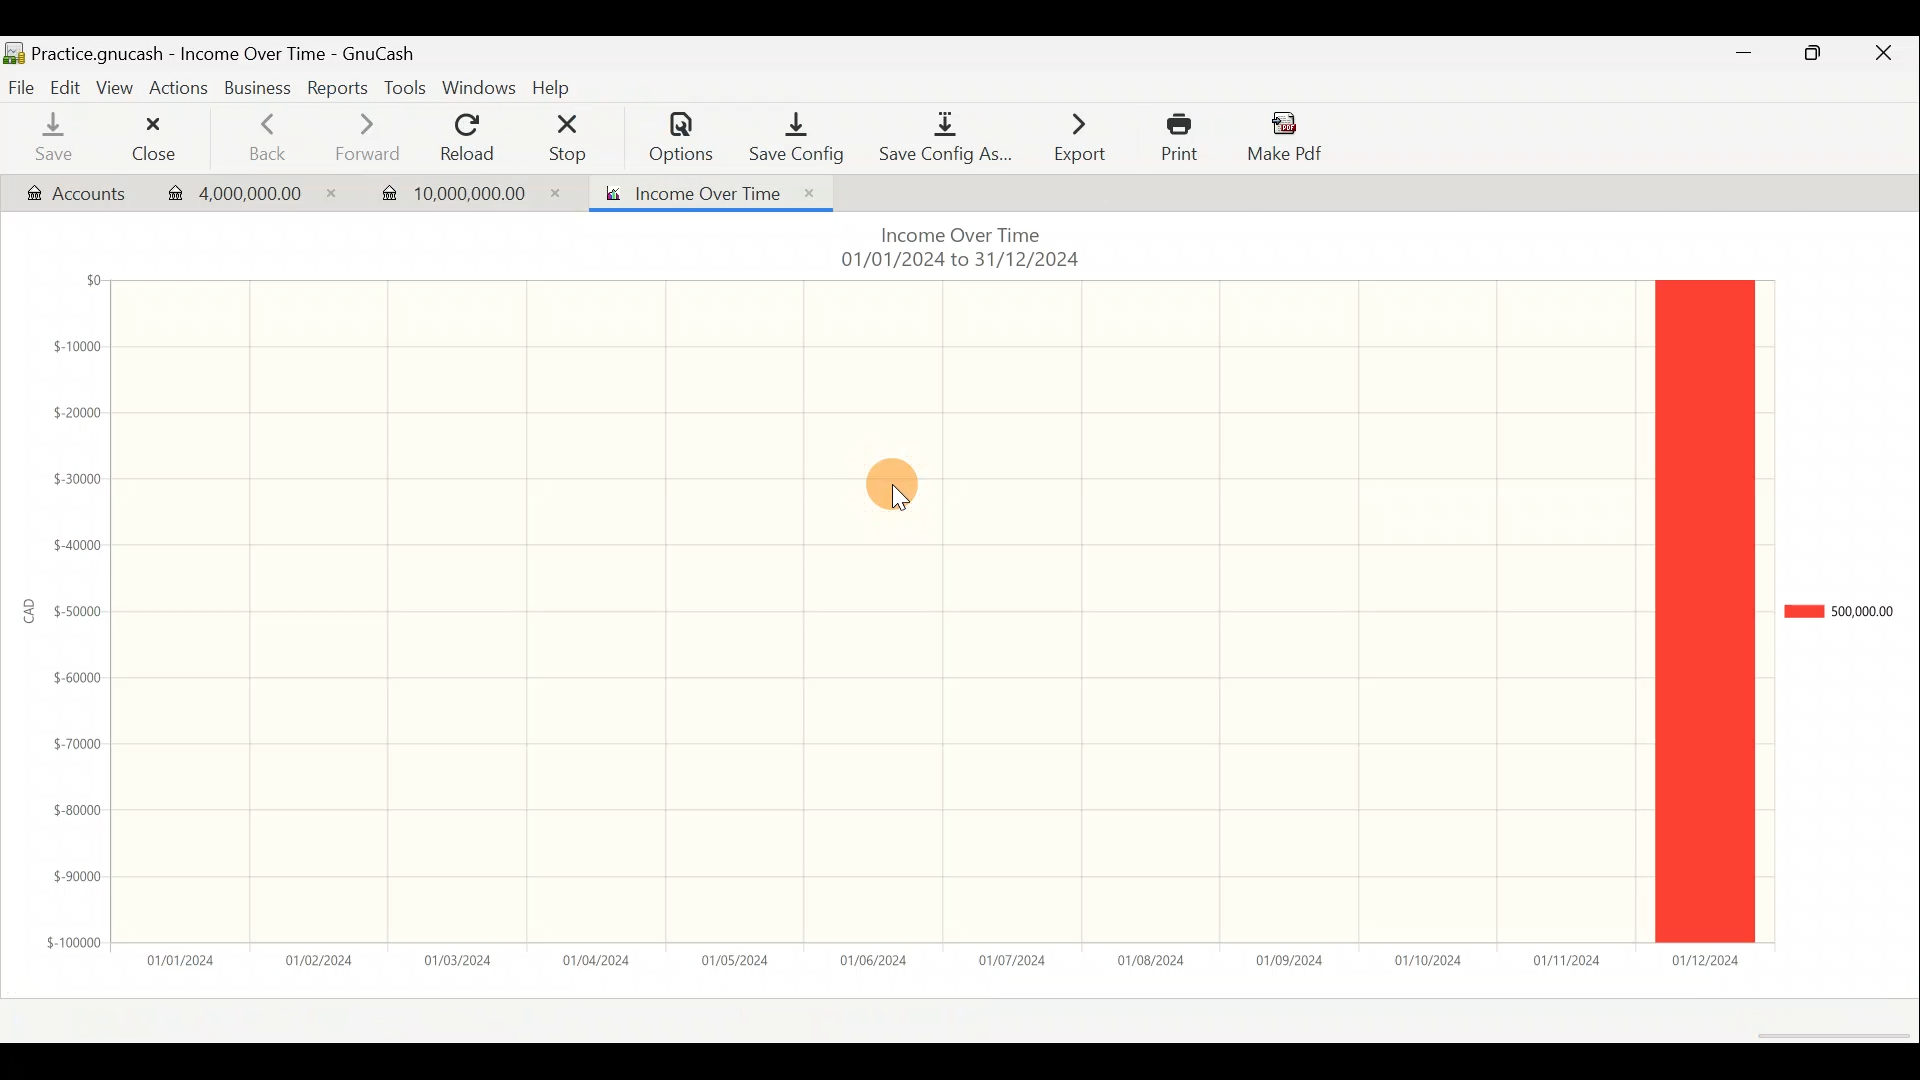 This screenshot has height=1080, width=1920. Describe the element at coordinates (1179, 134) in the screenshot. I see `Print` at that location.